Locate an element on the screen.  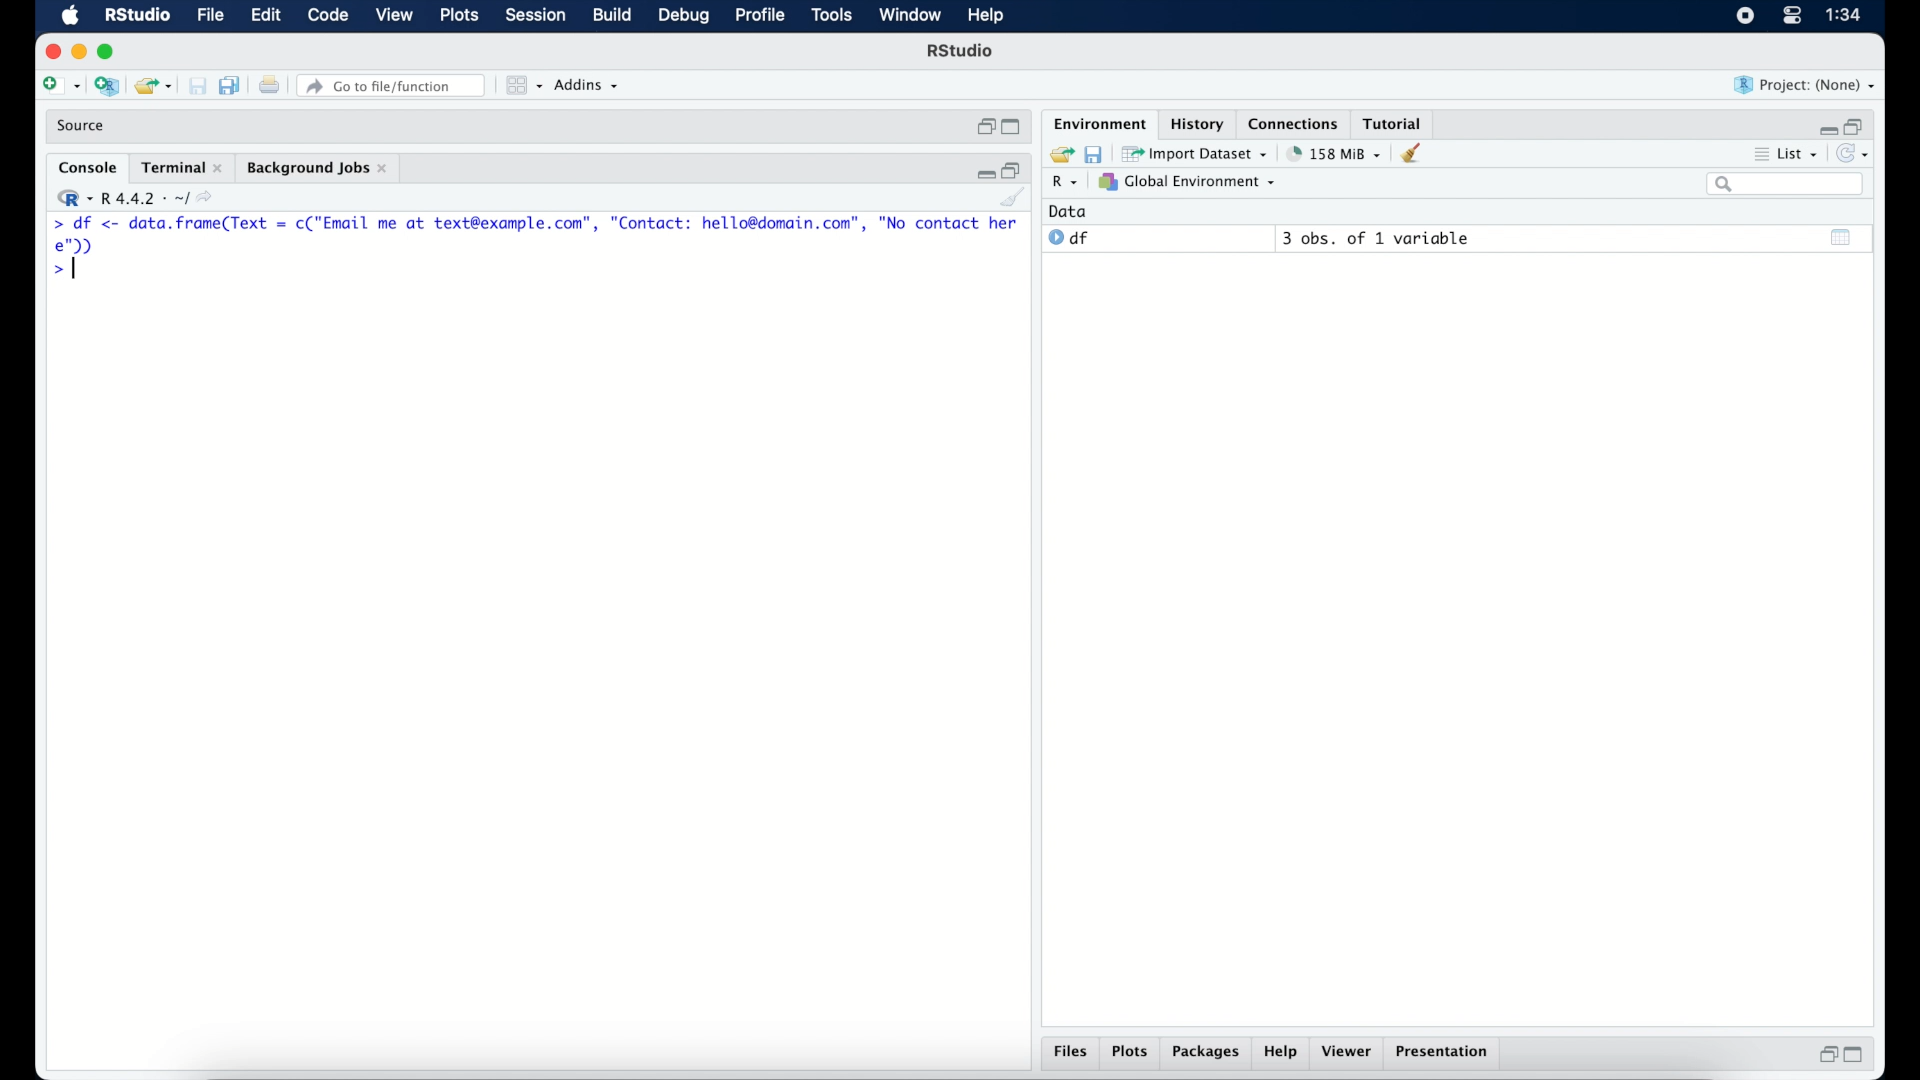
save all documents is located at coordinates (230, 85).